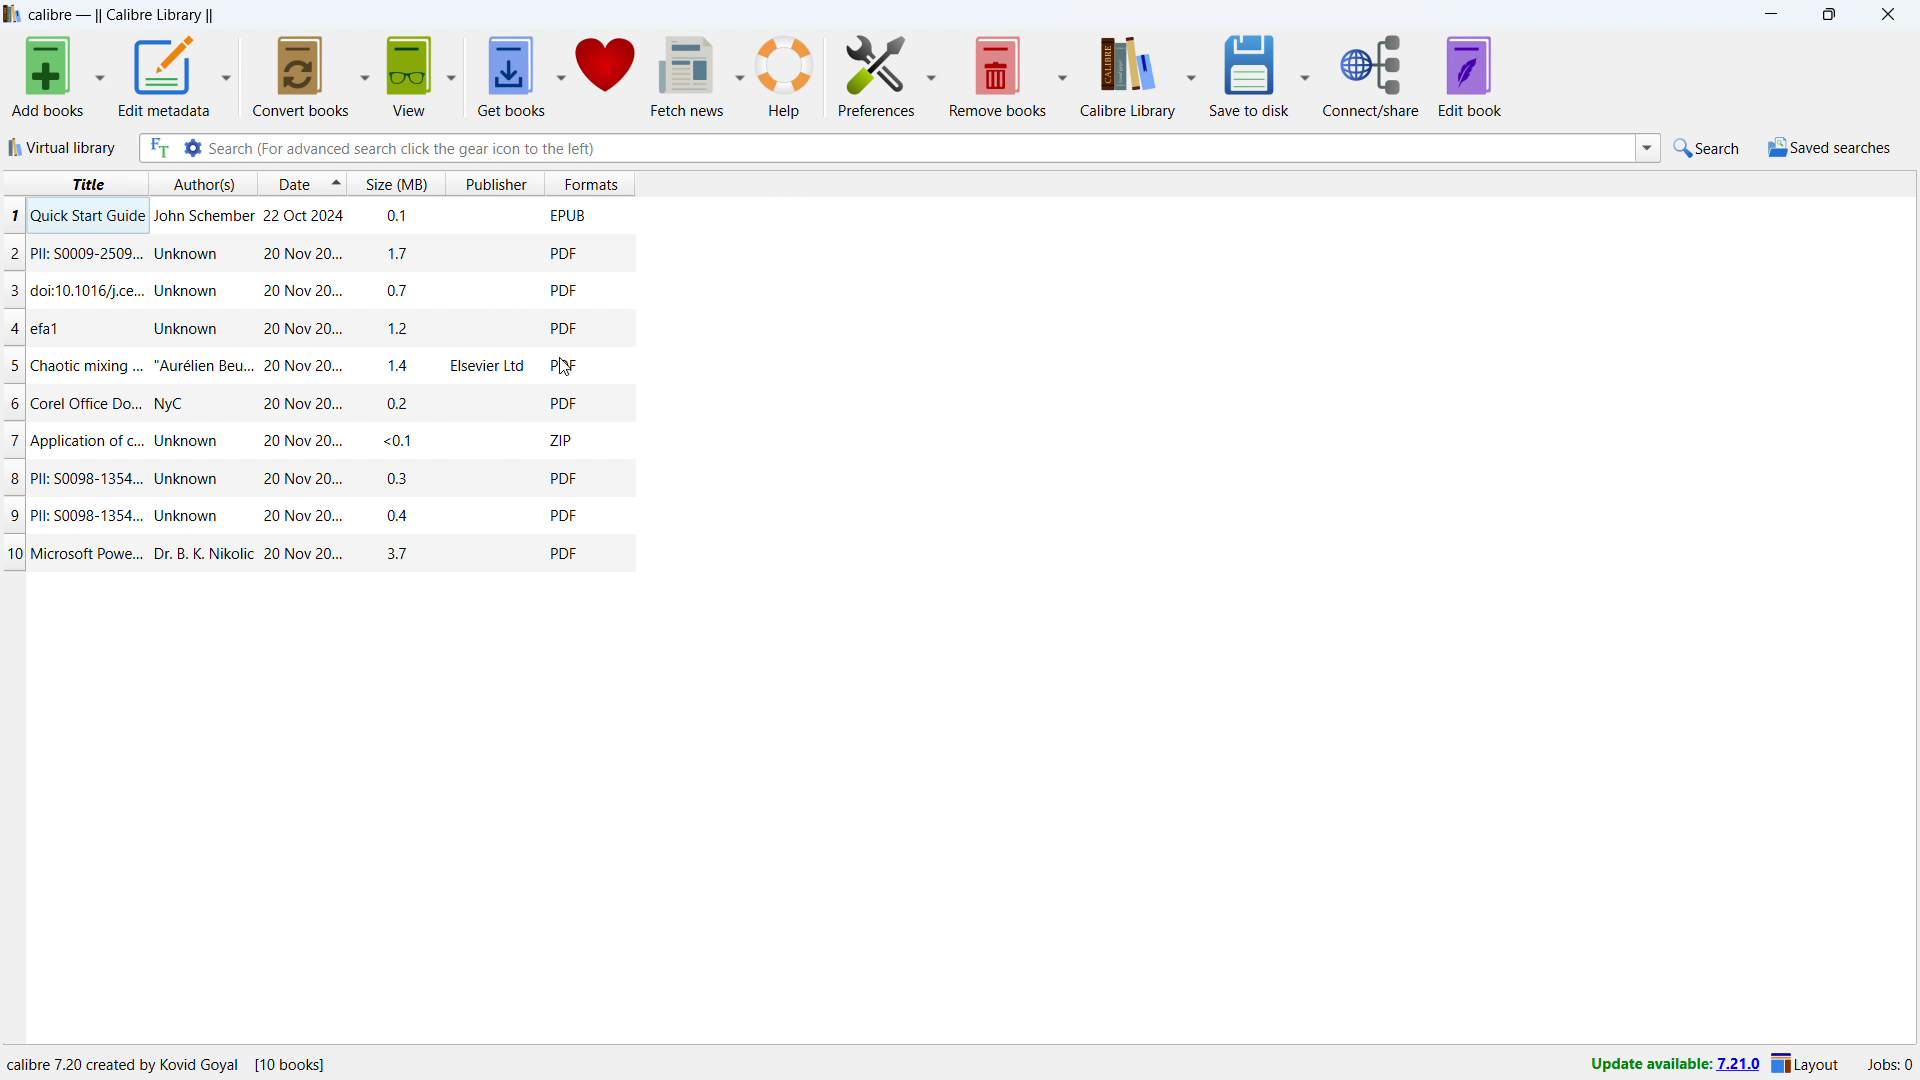 This screenshot has width=1920, height=1080. Describe the element at coordinates (687, 76) in the screenshot. I see `` at that location.